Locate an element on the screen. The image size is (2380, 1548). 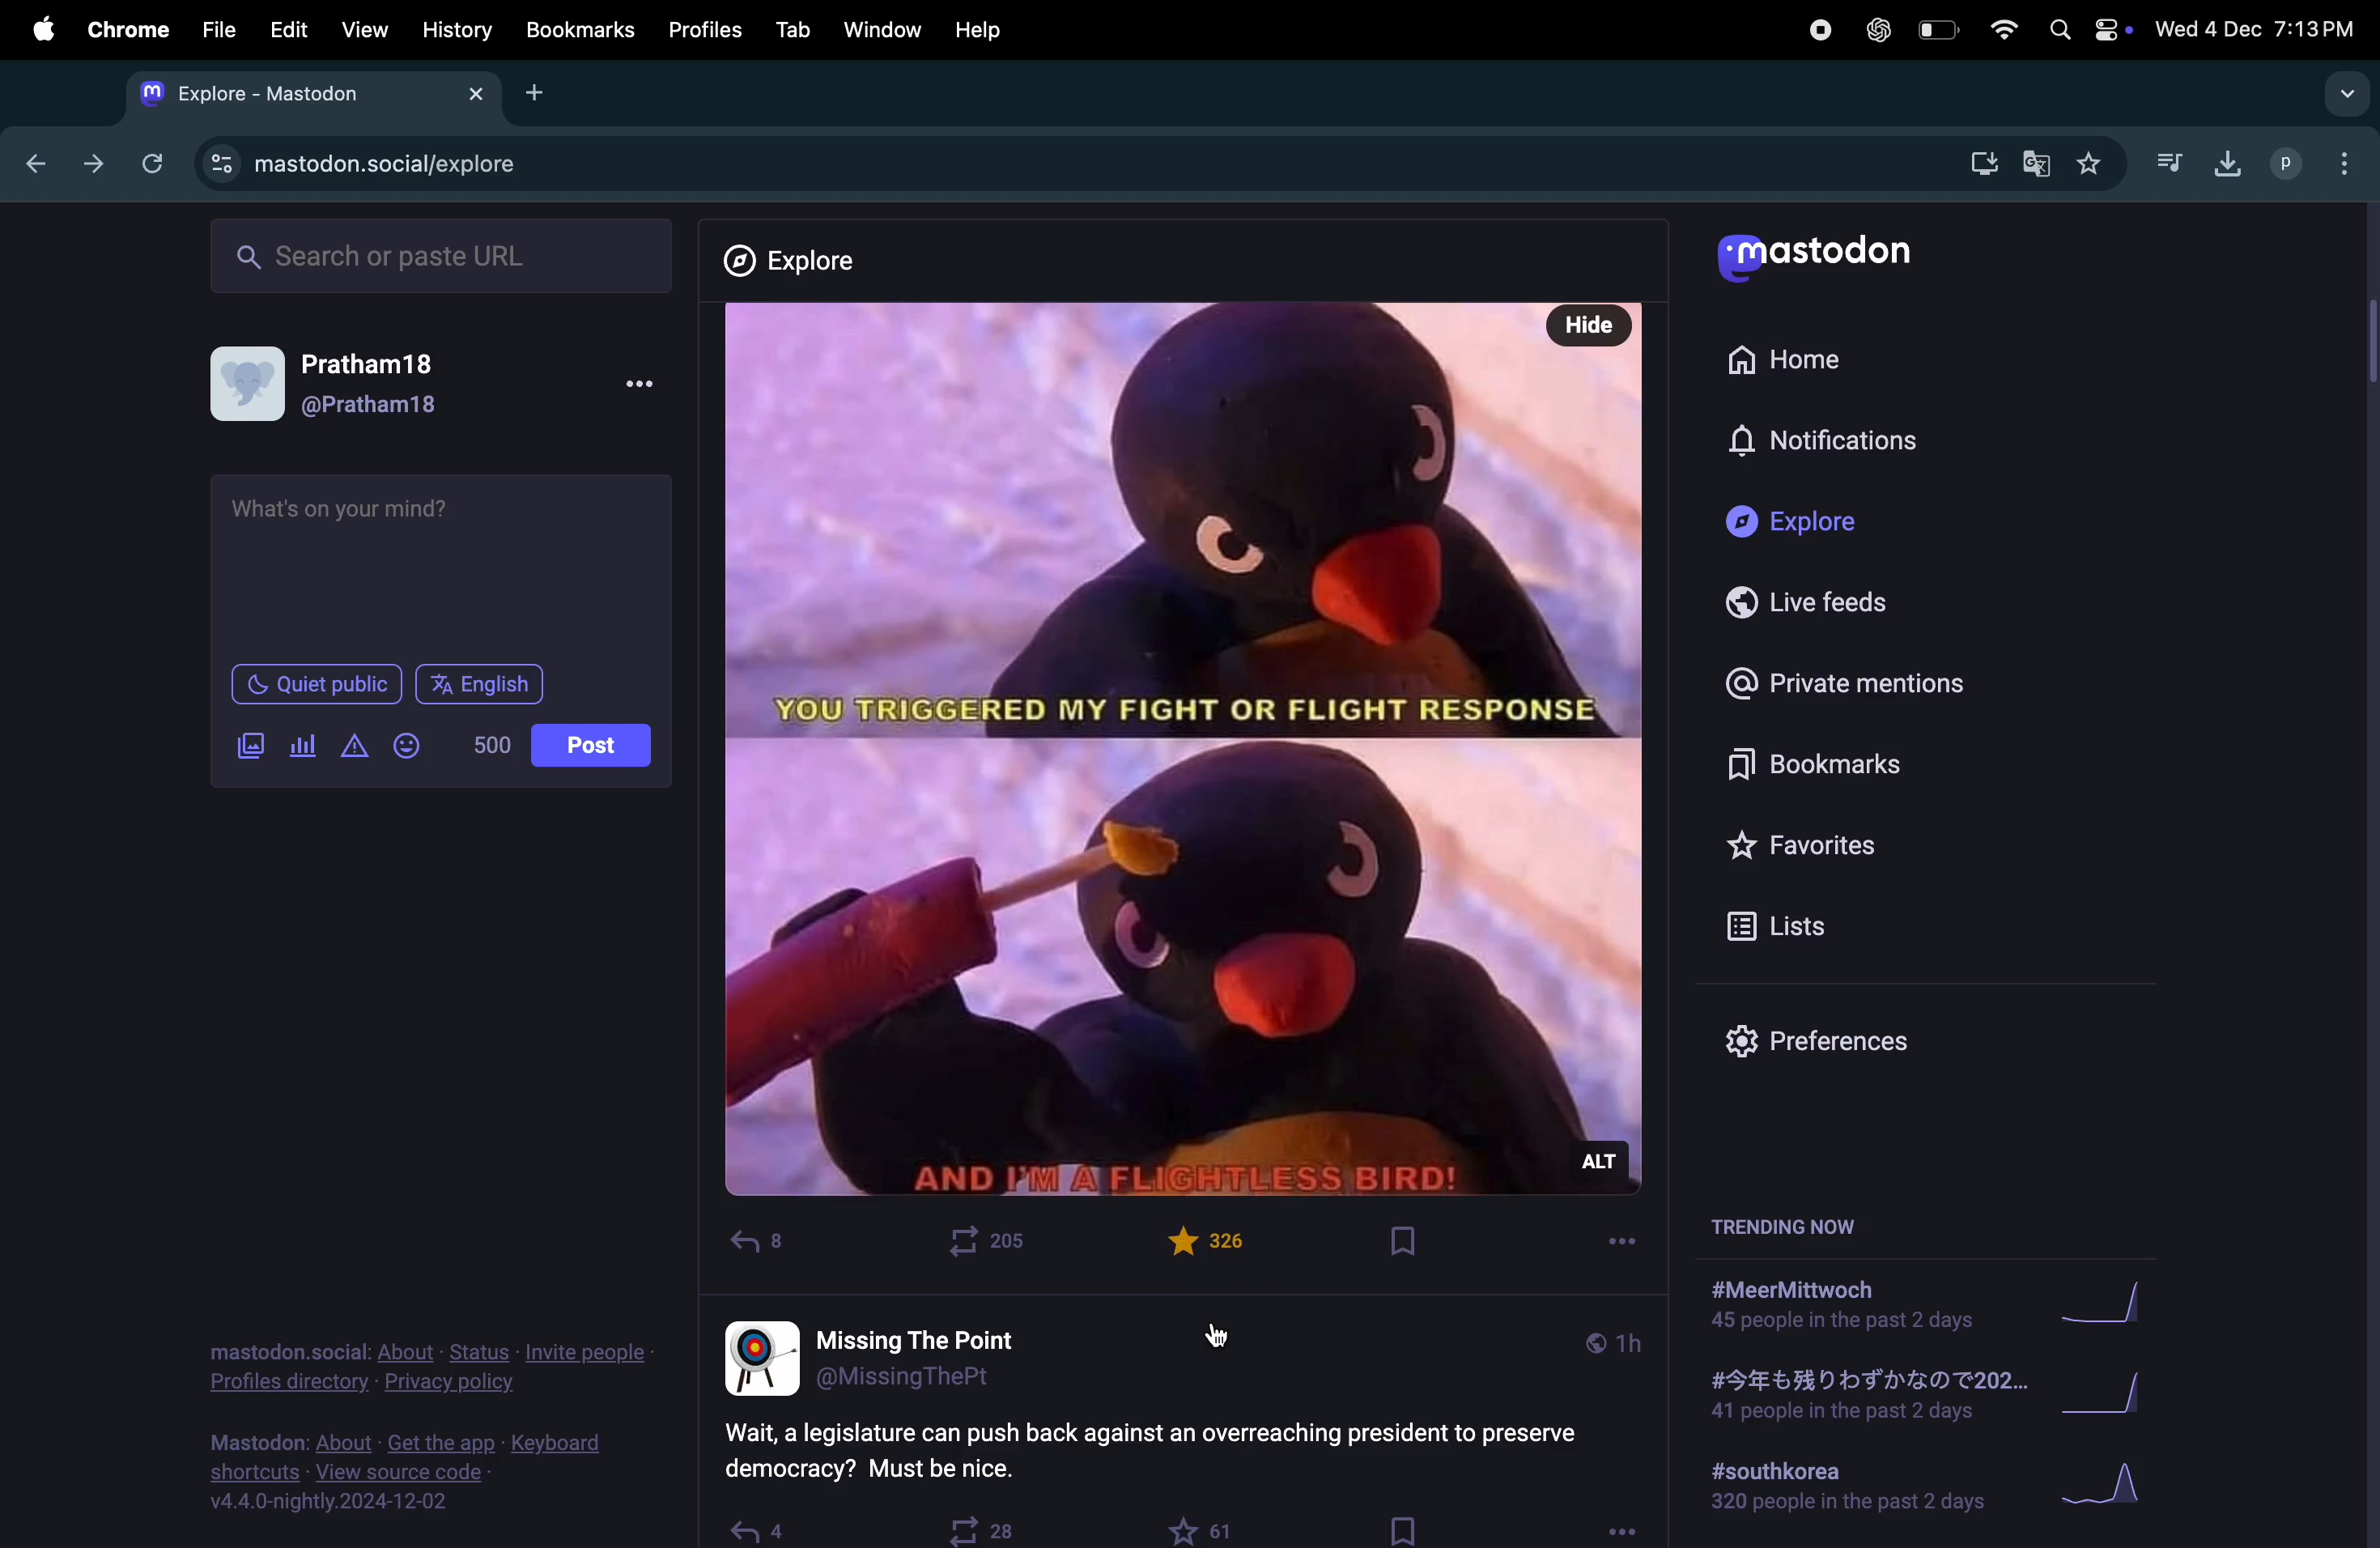
Post is located at coordinates (593, 744).